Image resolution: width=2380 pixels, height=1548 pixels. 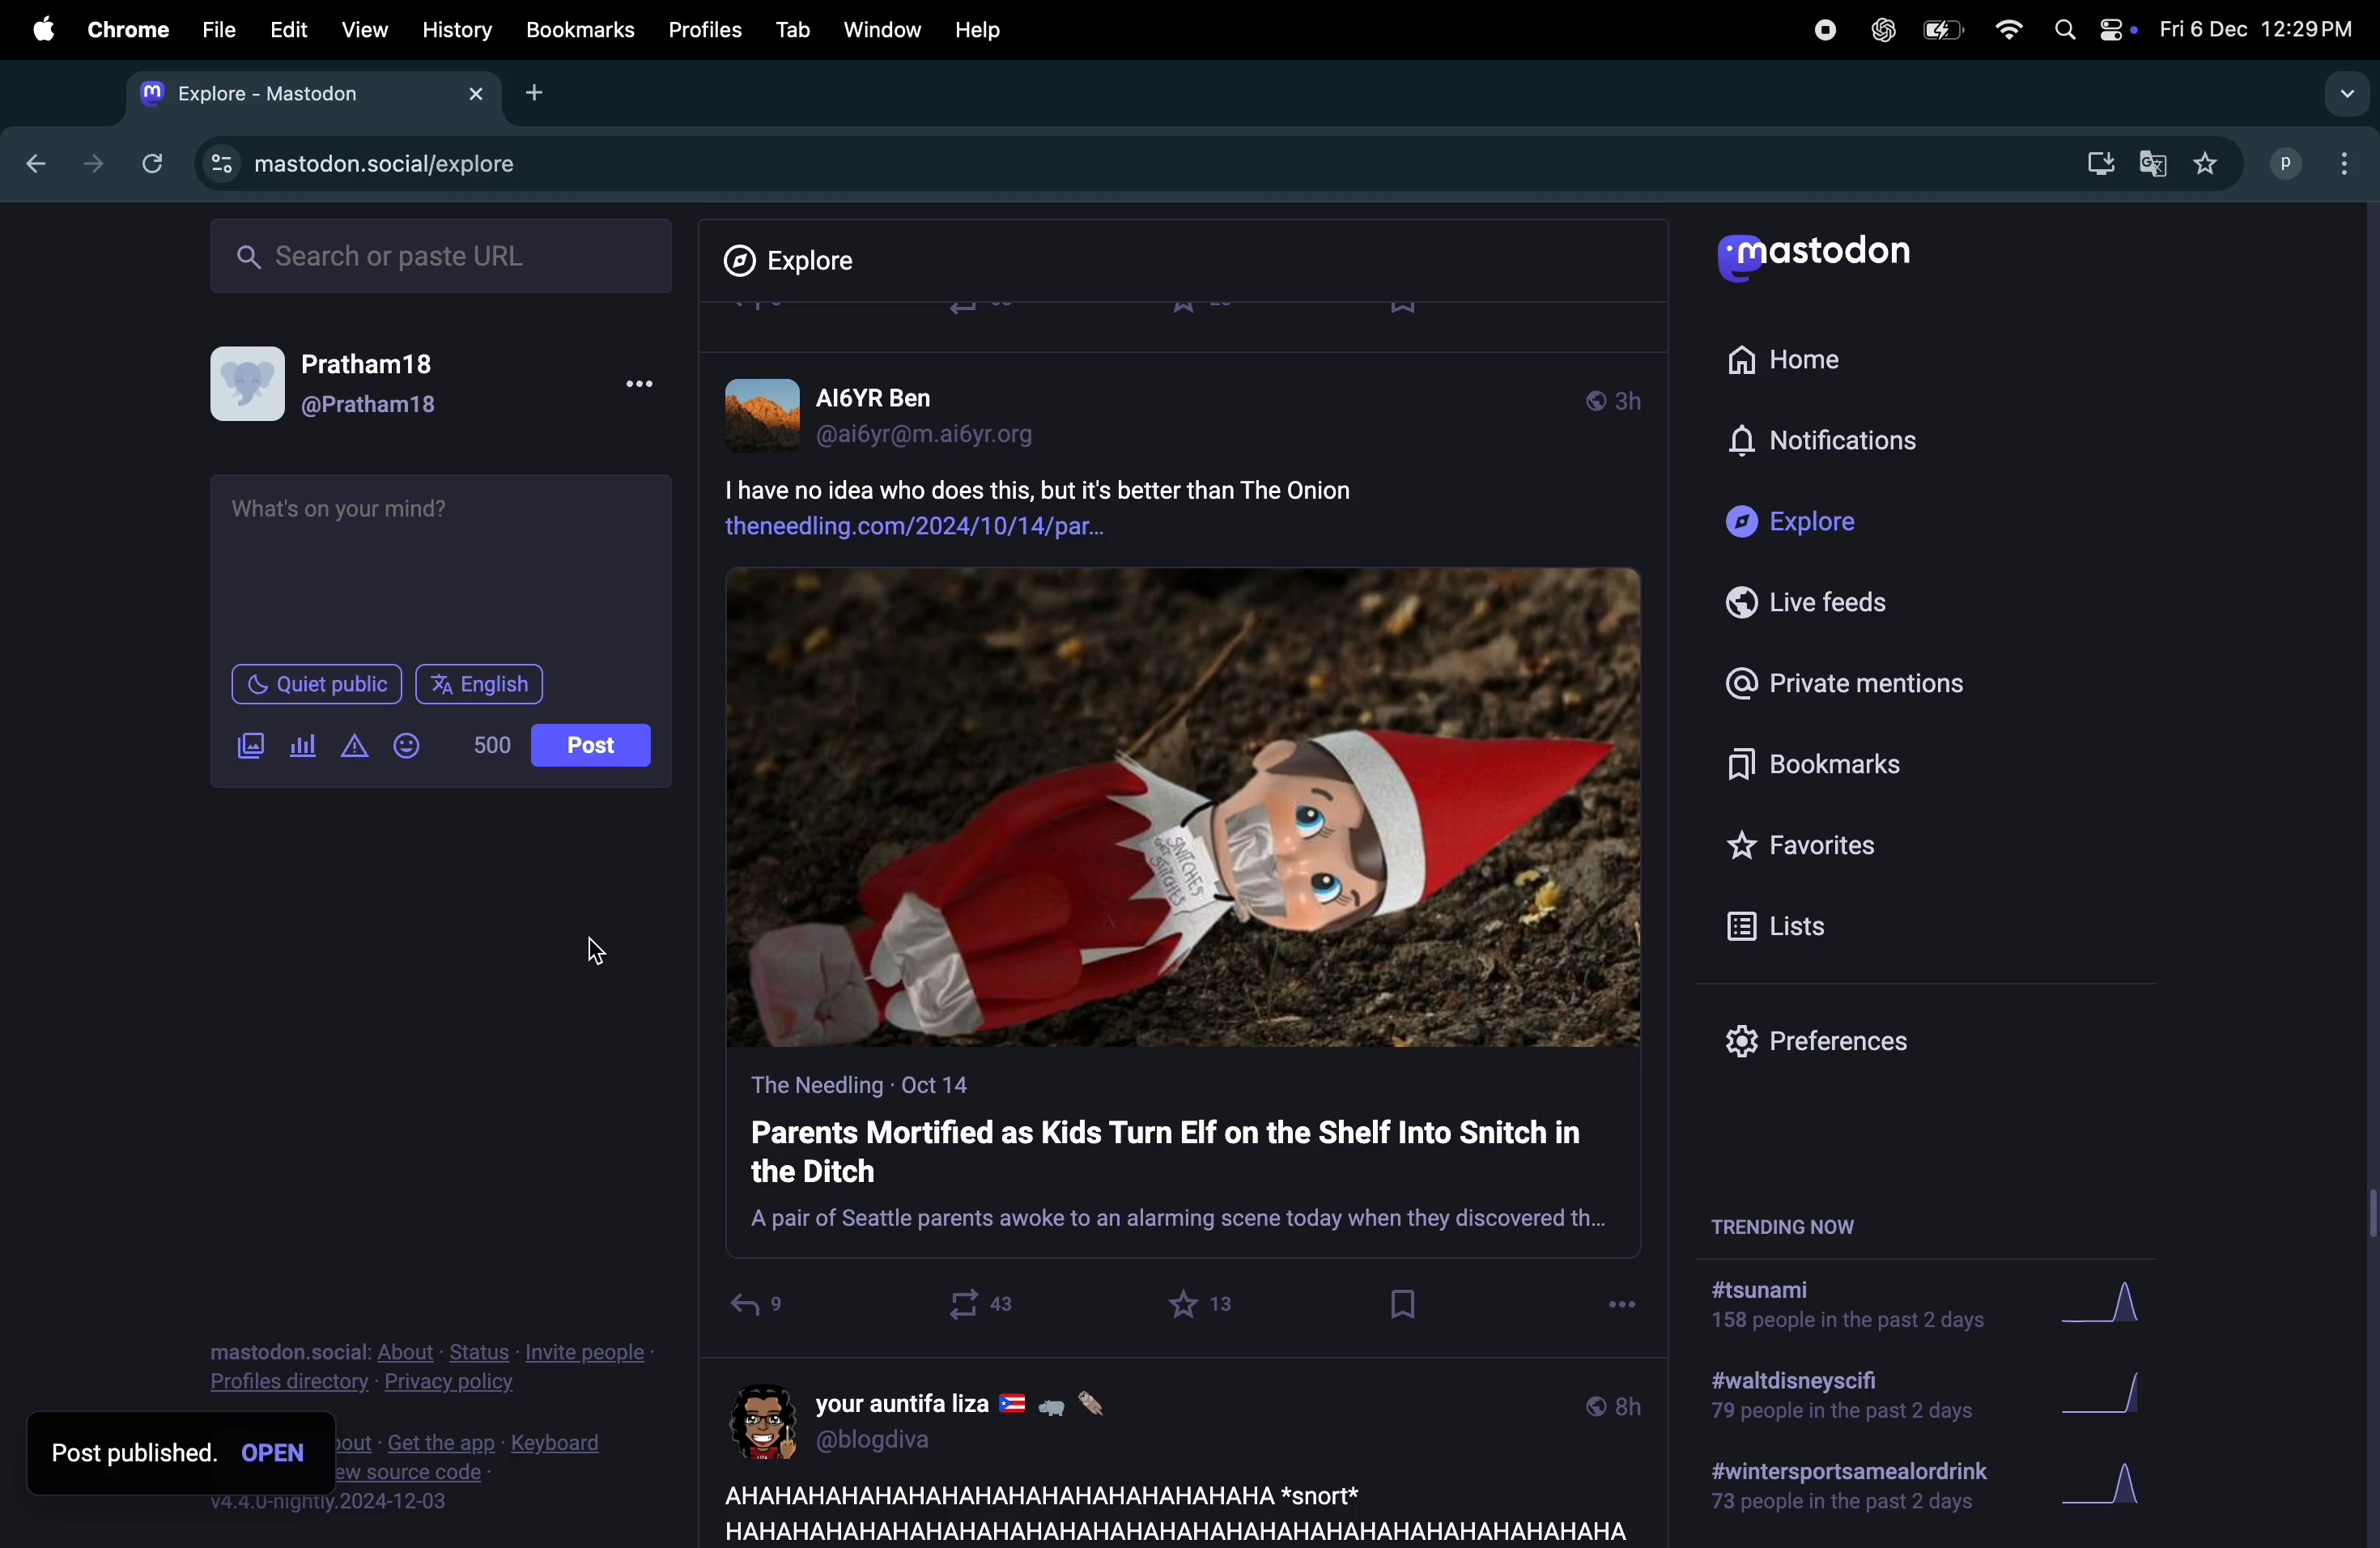 I want to click on quiet place, so click(x=317, y=684).